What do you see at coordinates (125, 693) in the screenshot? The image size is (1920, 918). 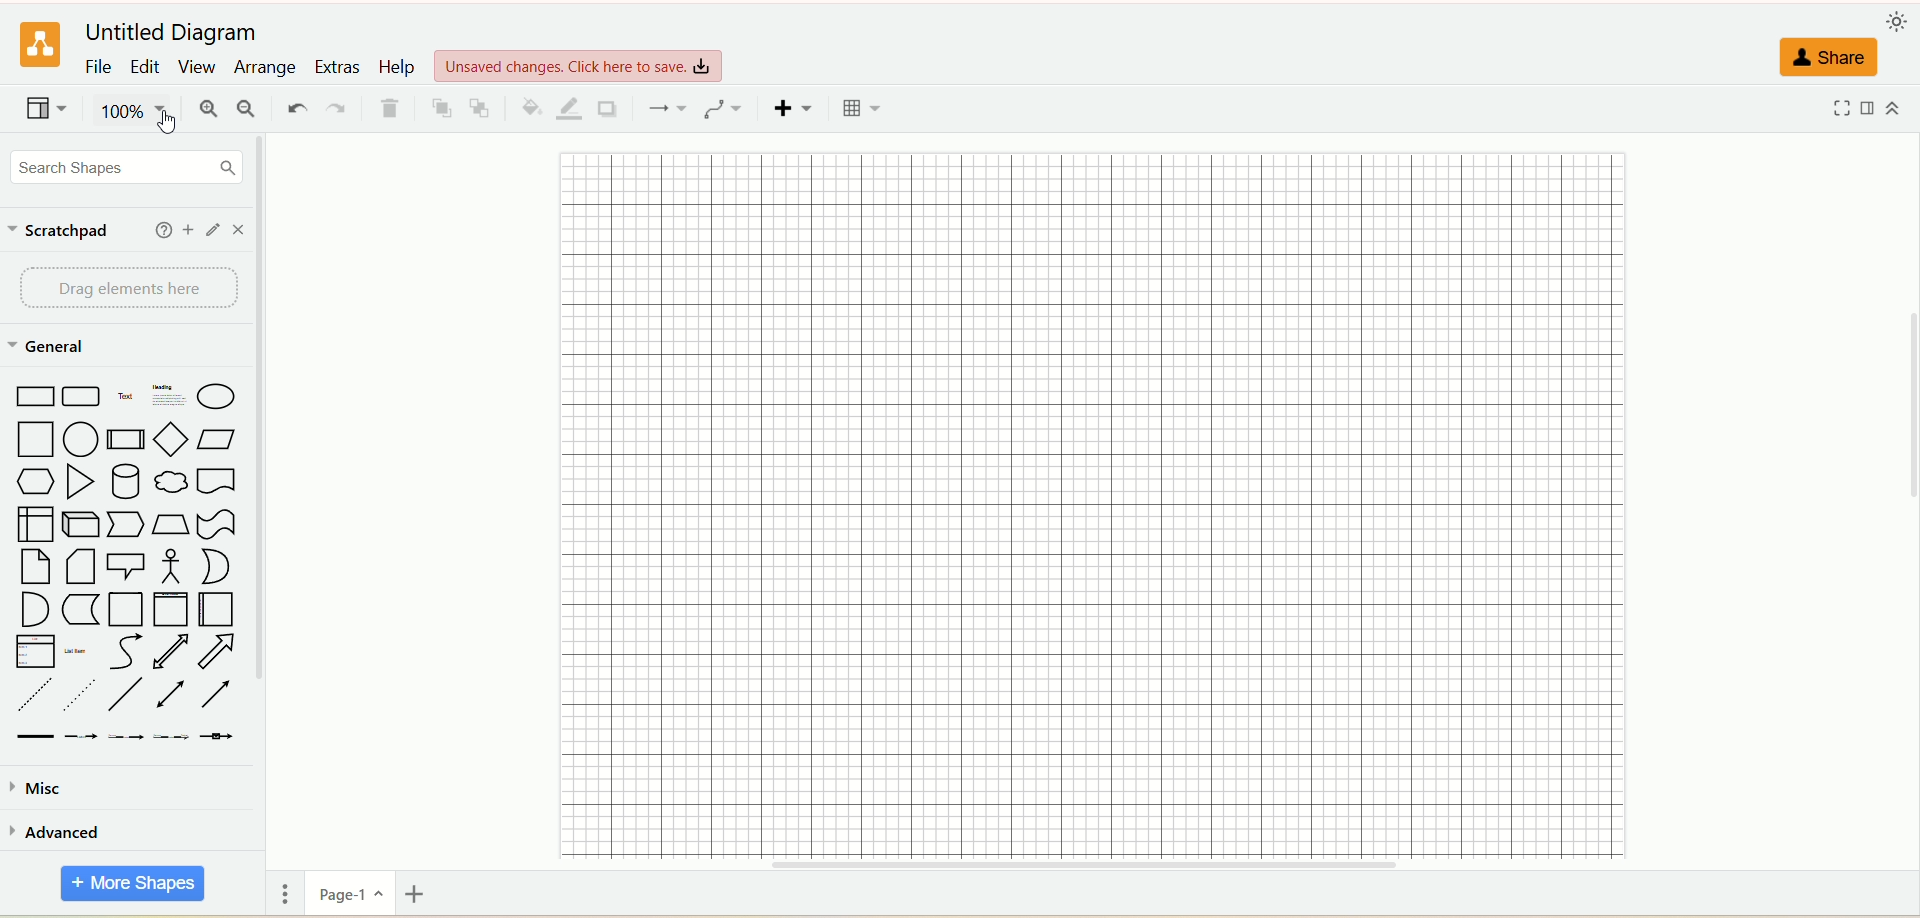 I see `line` at bounding box center [125, 693].